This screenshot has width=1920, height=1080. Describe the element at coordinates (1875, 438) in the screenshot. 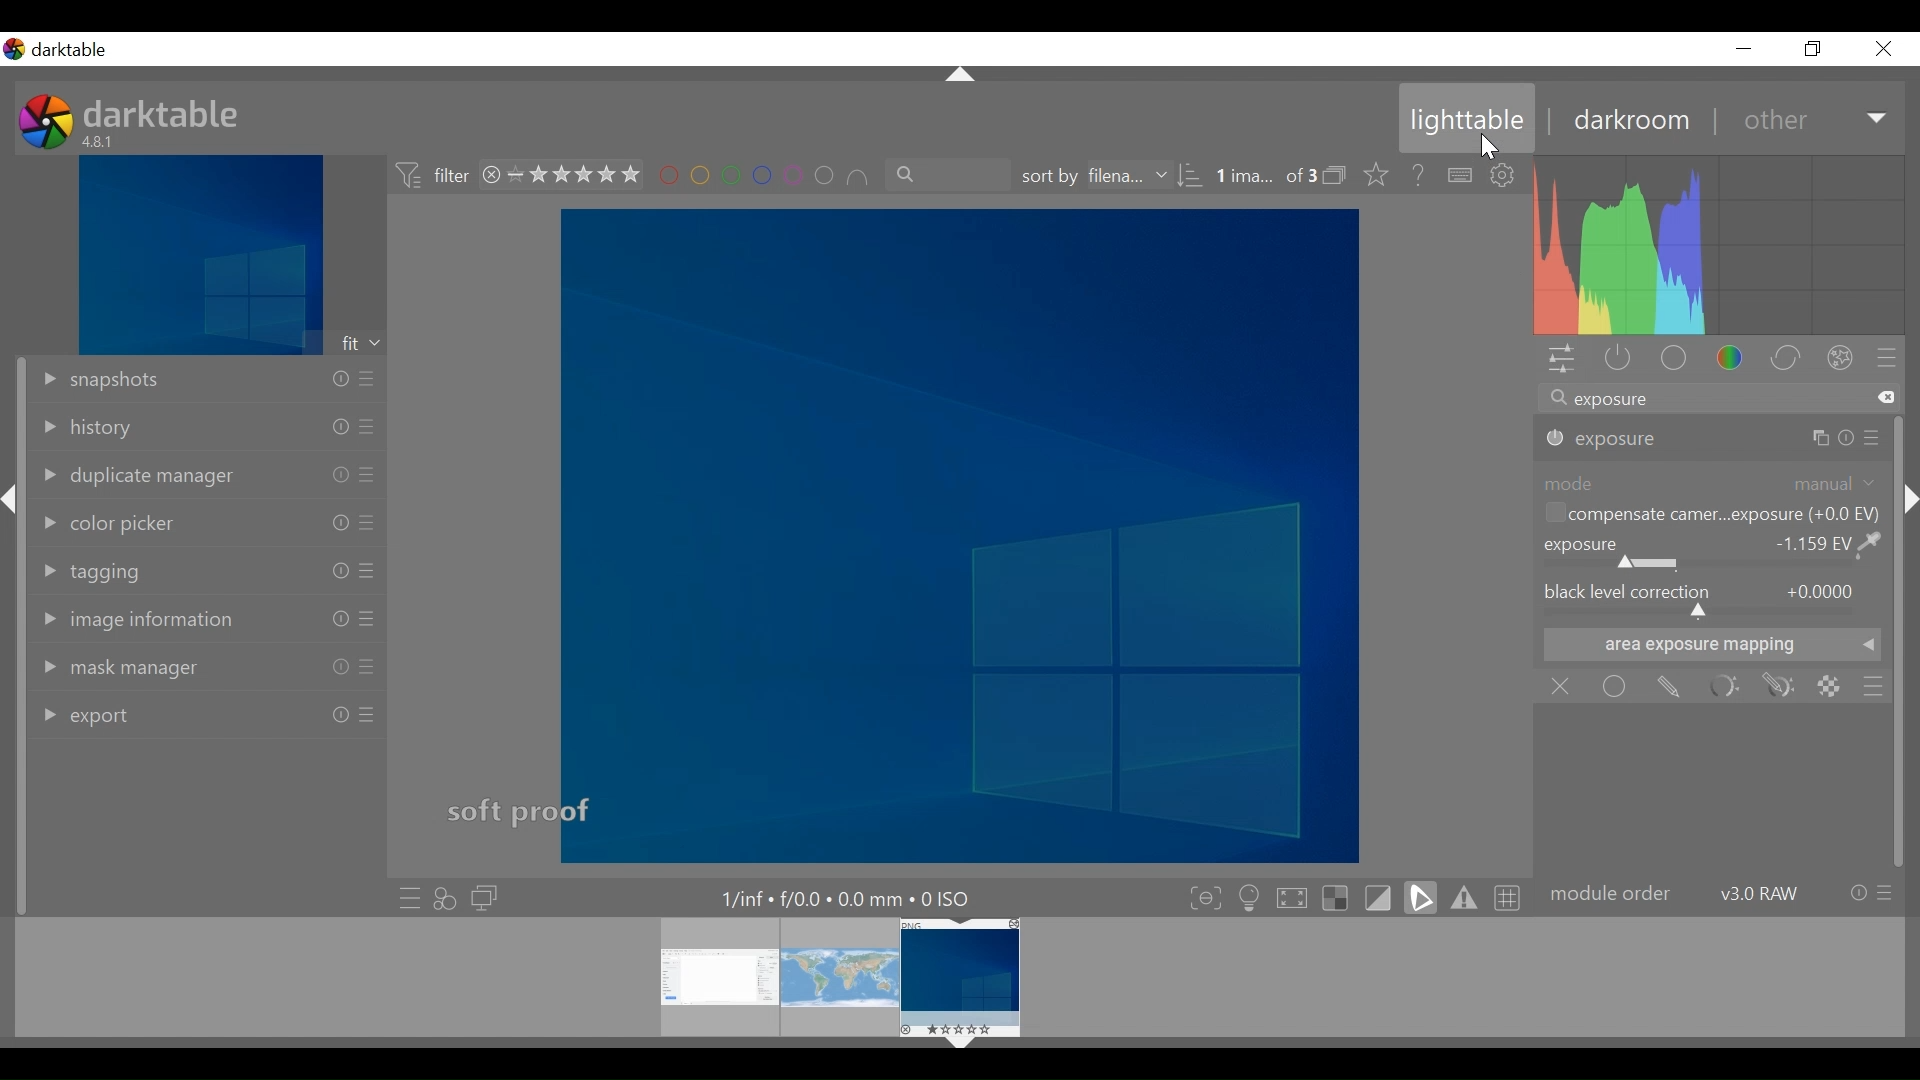

I see `presets` at that location.